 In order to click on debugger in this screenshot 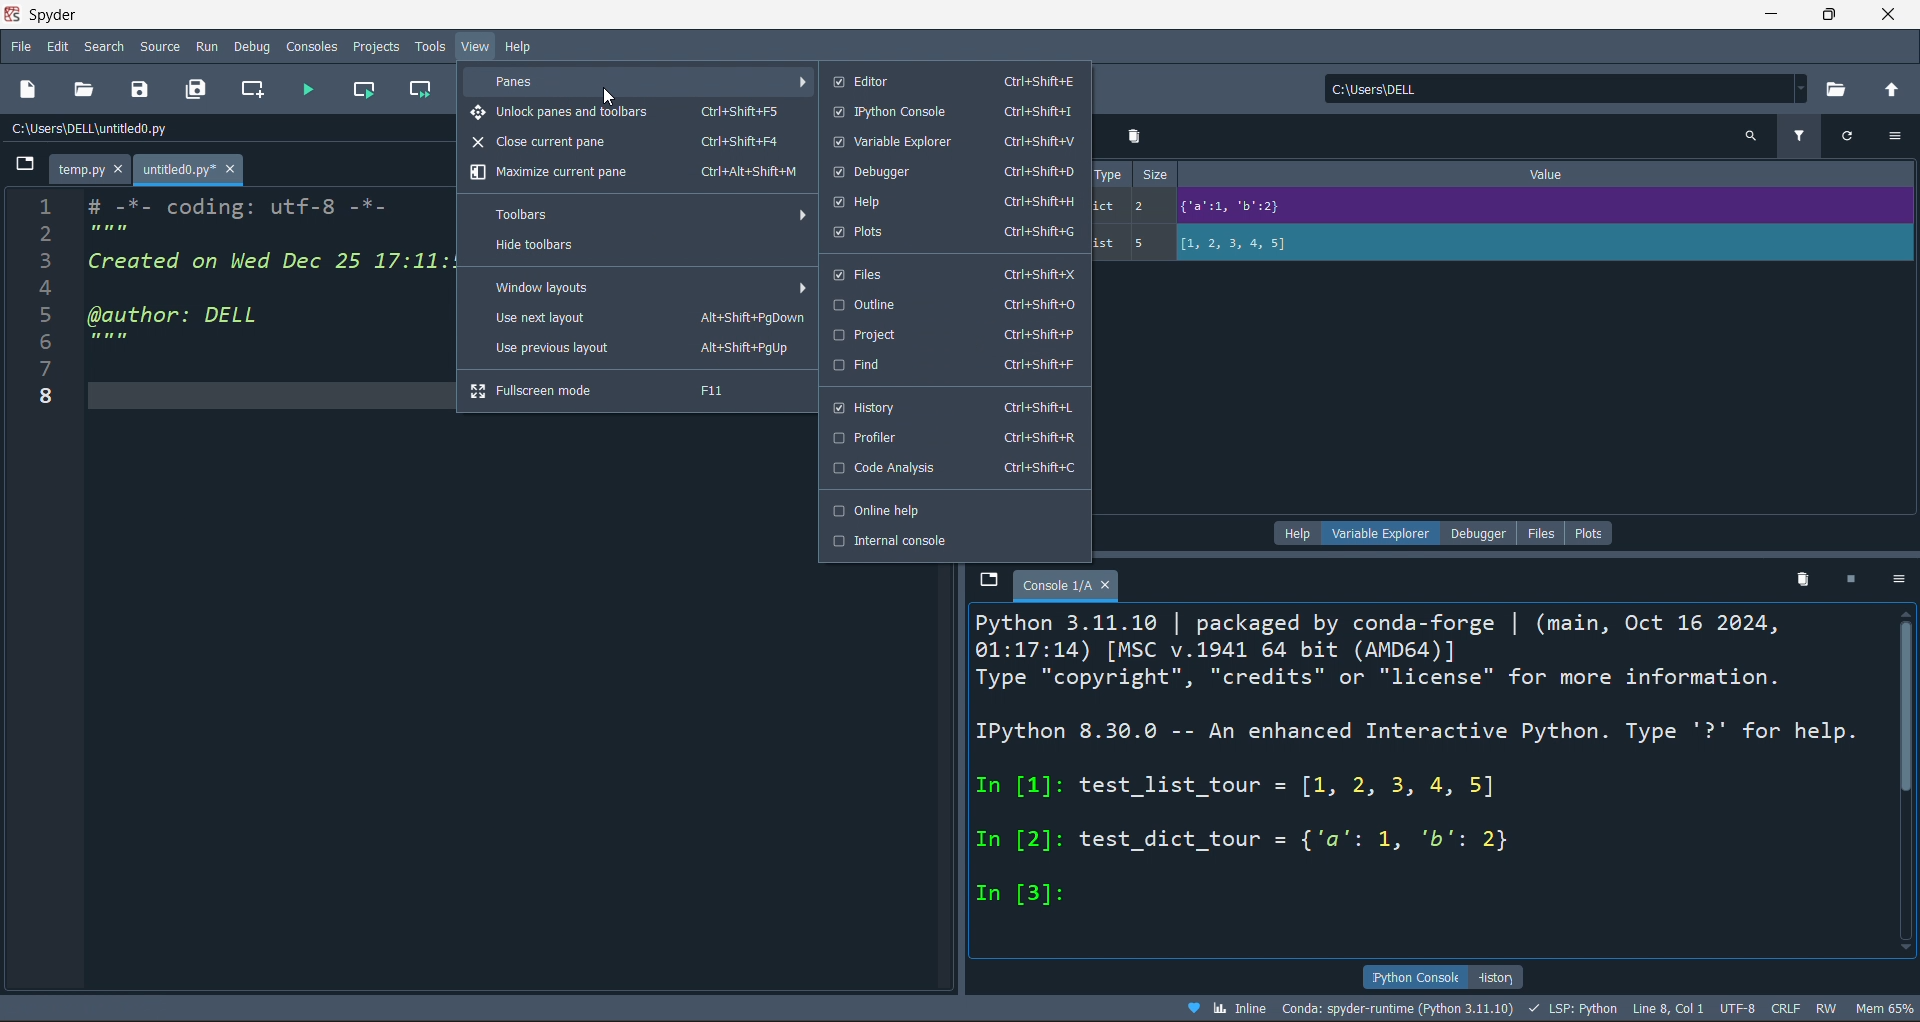, I will do `click(953, 172)`.